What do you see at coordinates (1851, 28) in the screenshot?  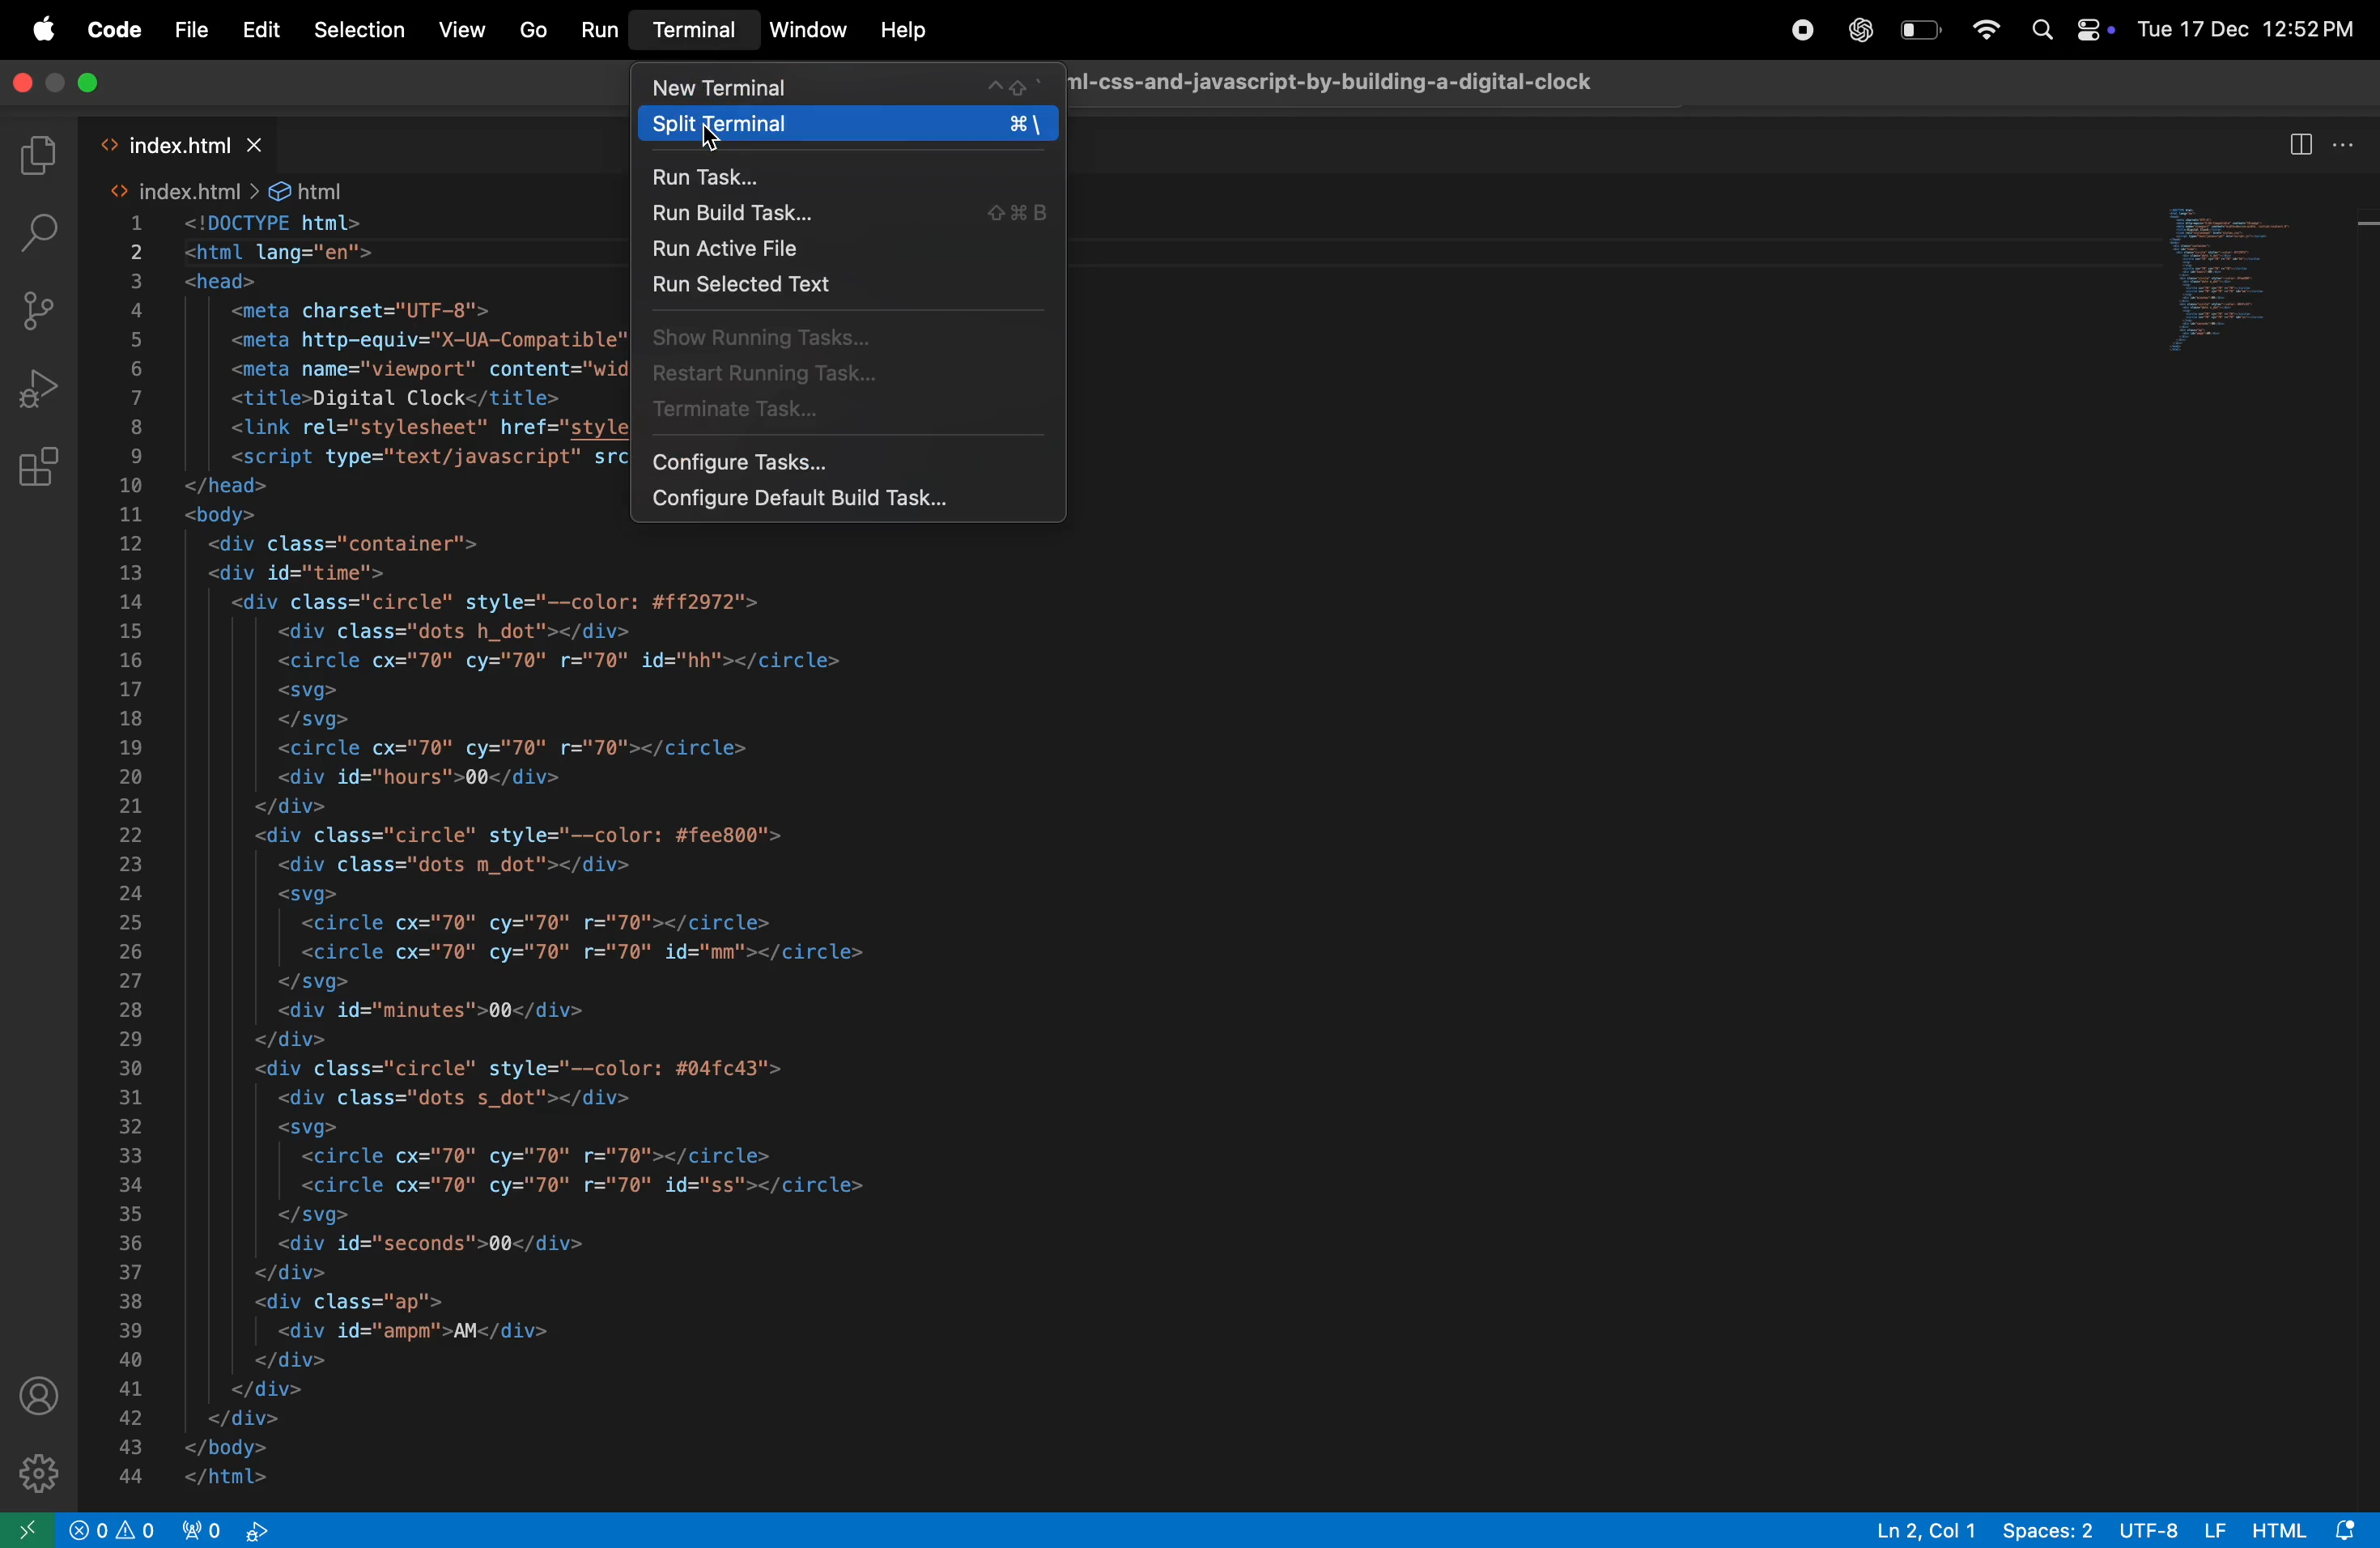 I see `chatgpt` at bounding box center [1851, 28].